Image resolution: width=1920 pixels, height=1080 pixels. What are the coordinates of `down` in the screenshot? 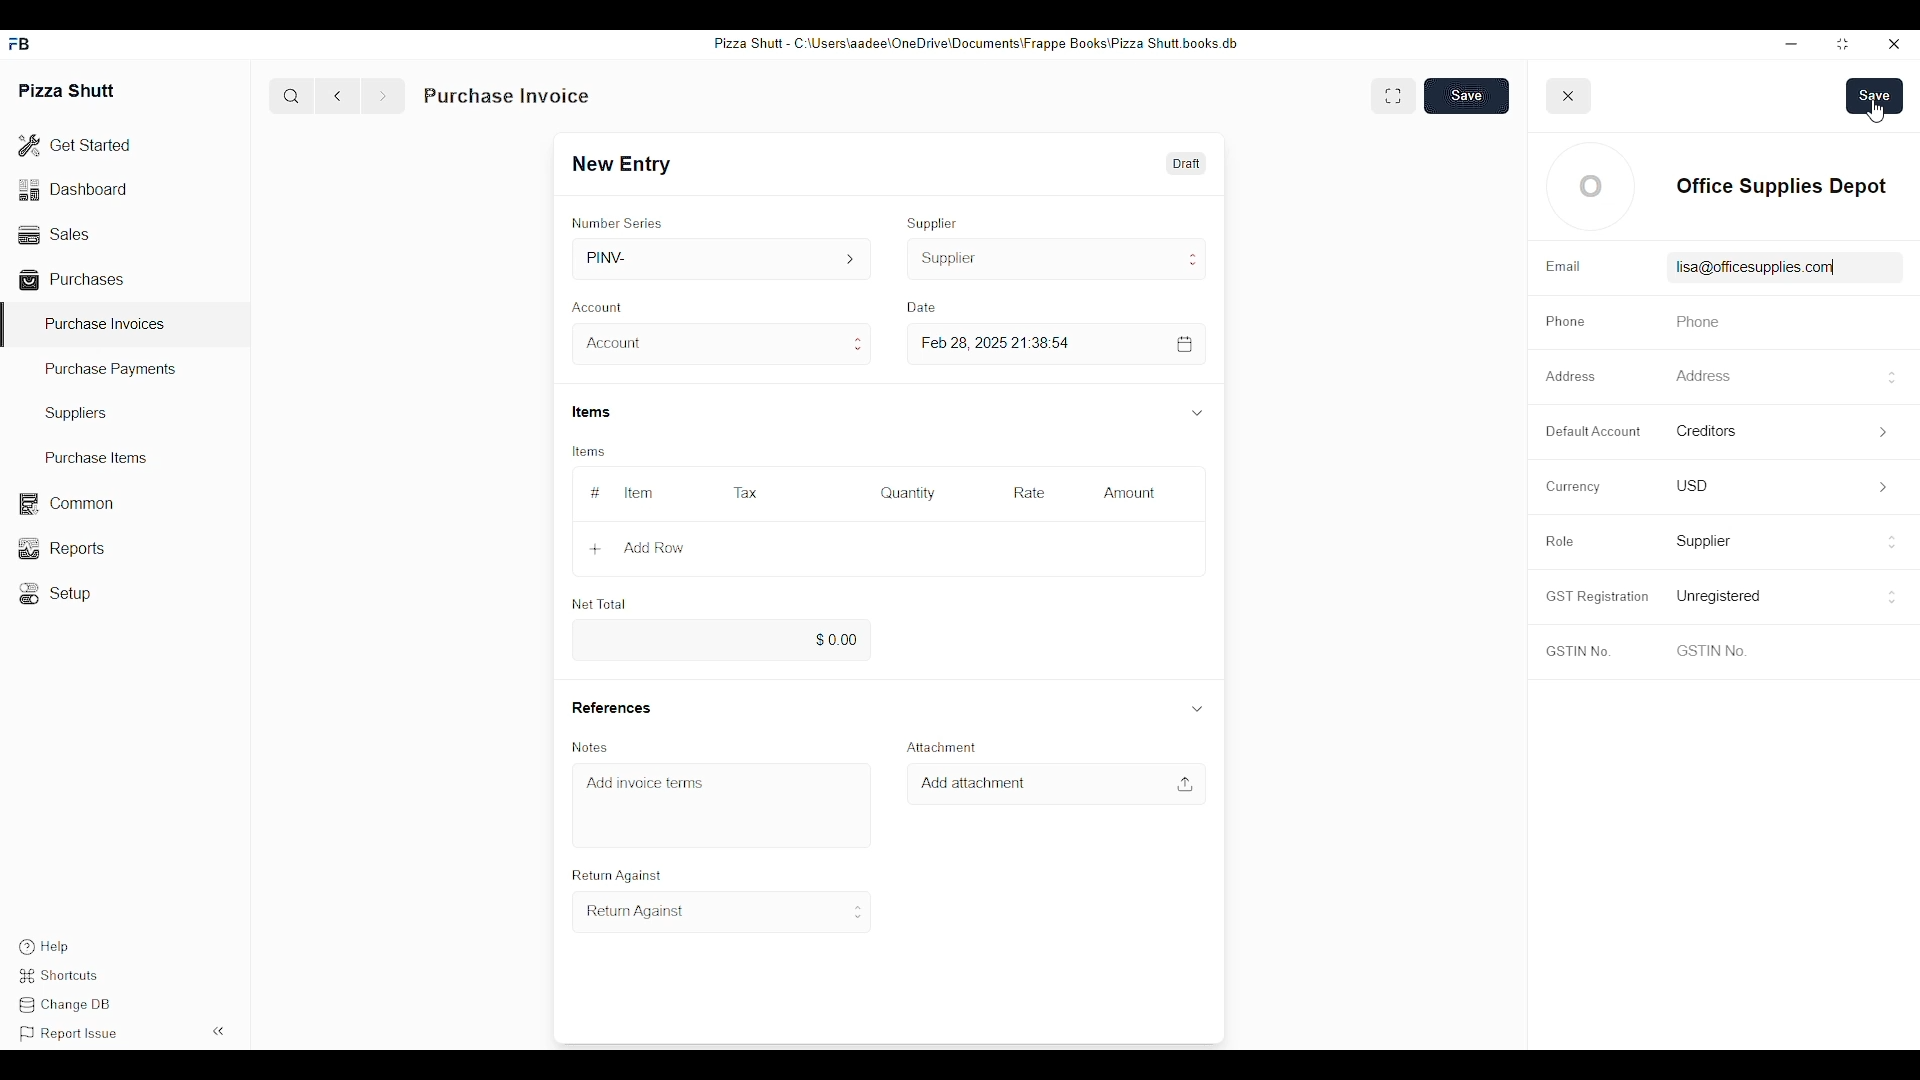 It's located at (1196, 413).